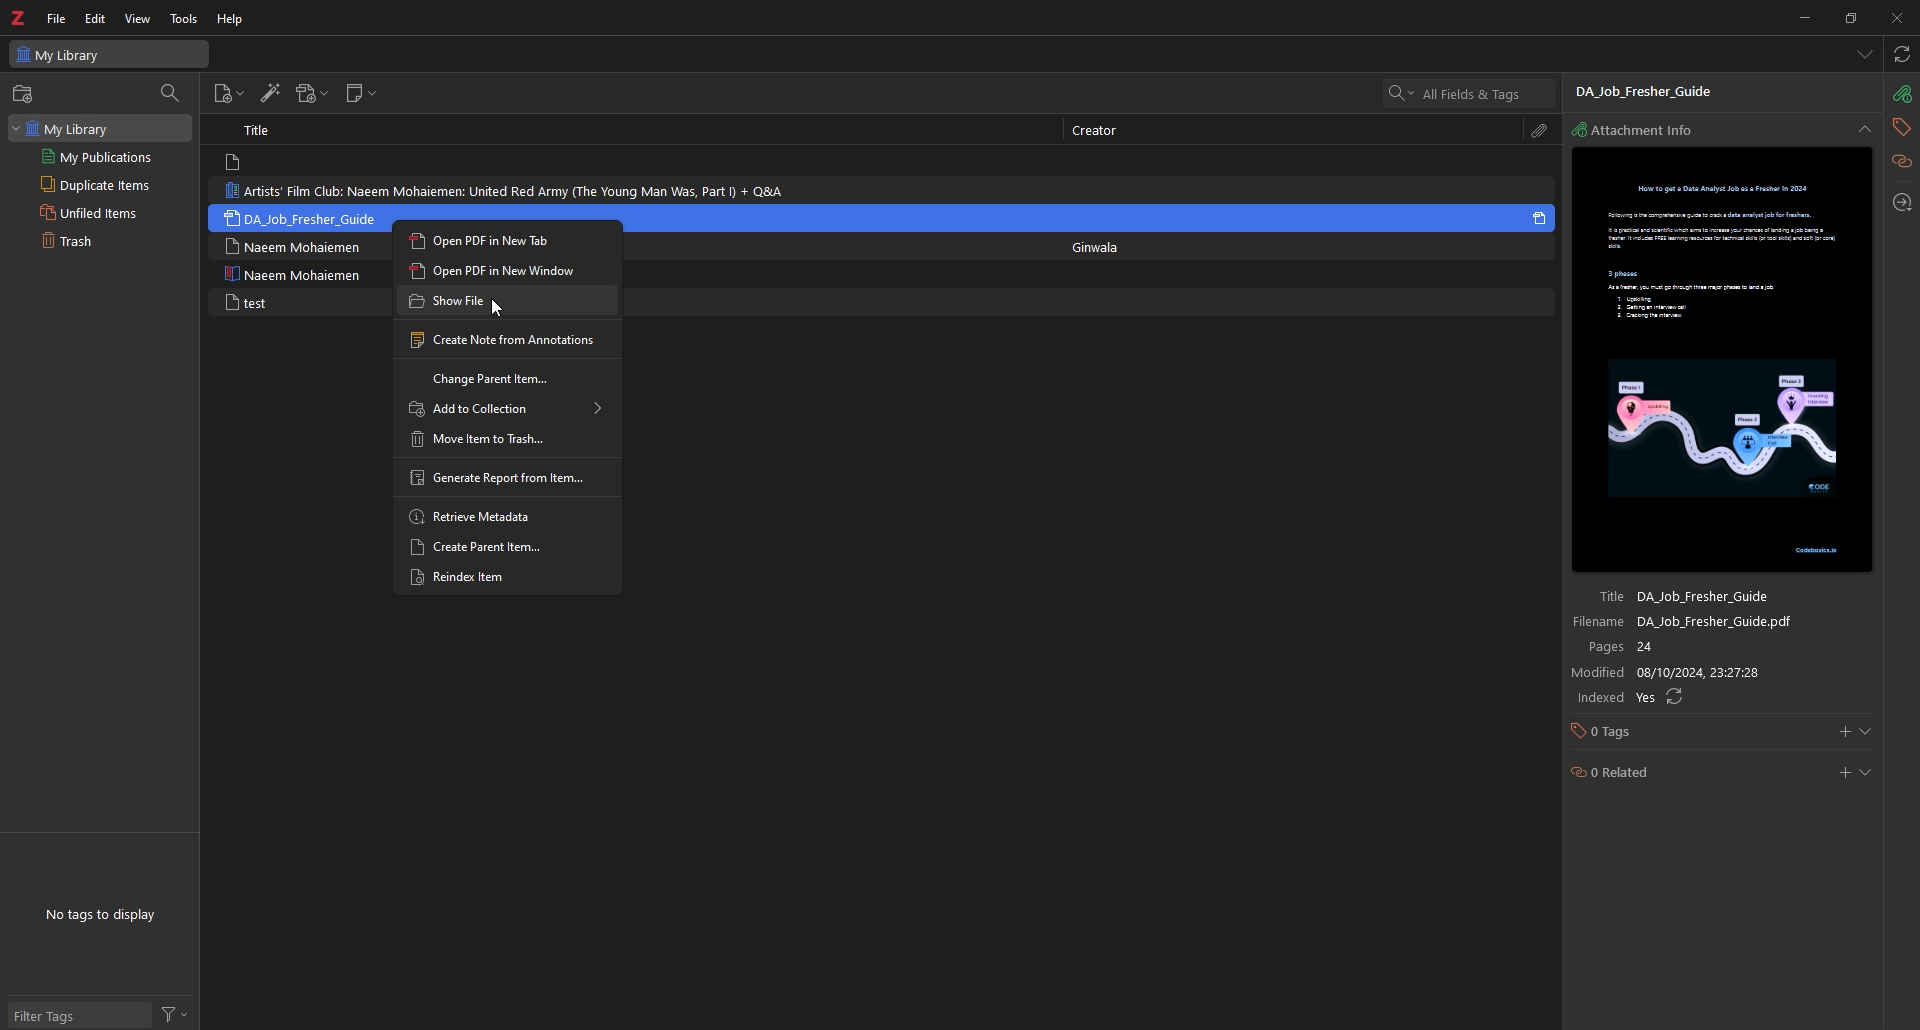 This screenshot has height=1030, width=1920. I want to click on show, so click(1867, 731).